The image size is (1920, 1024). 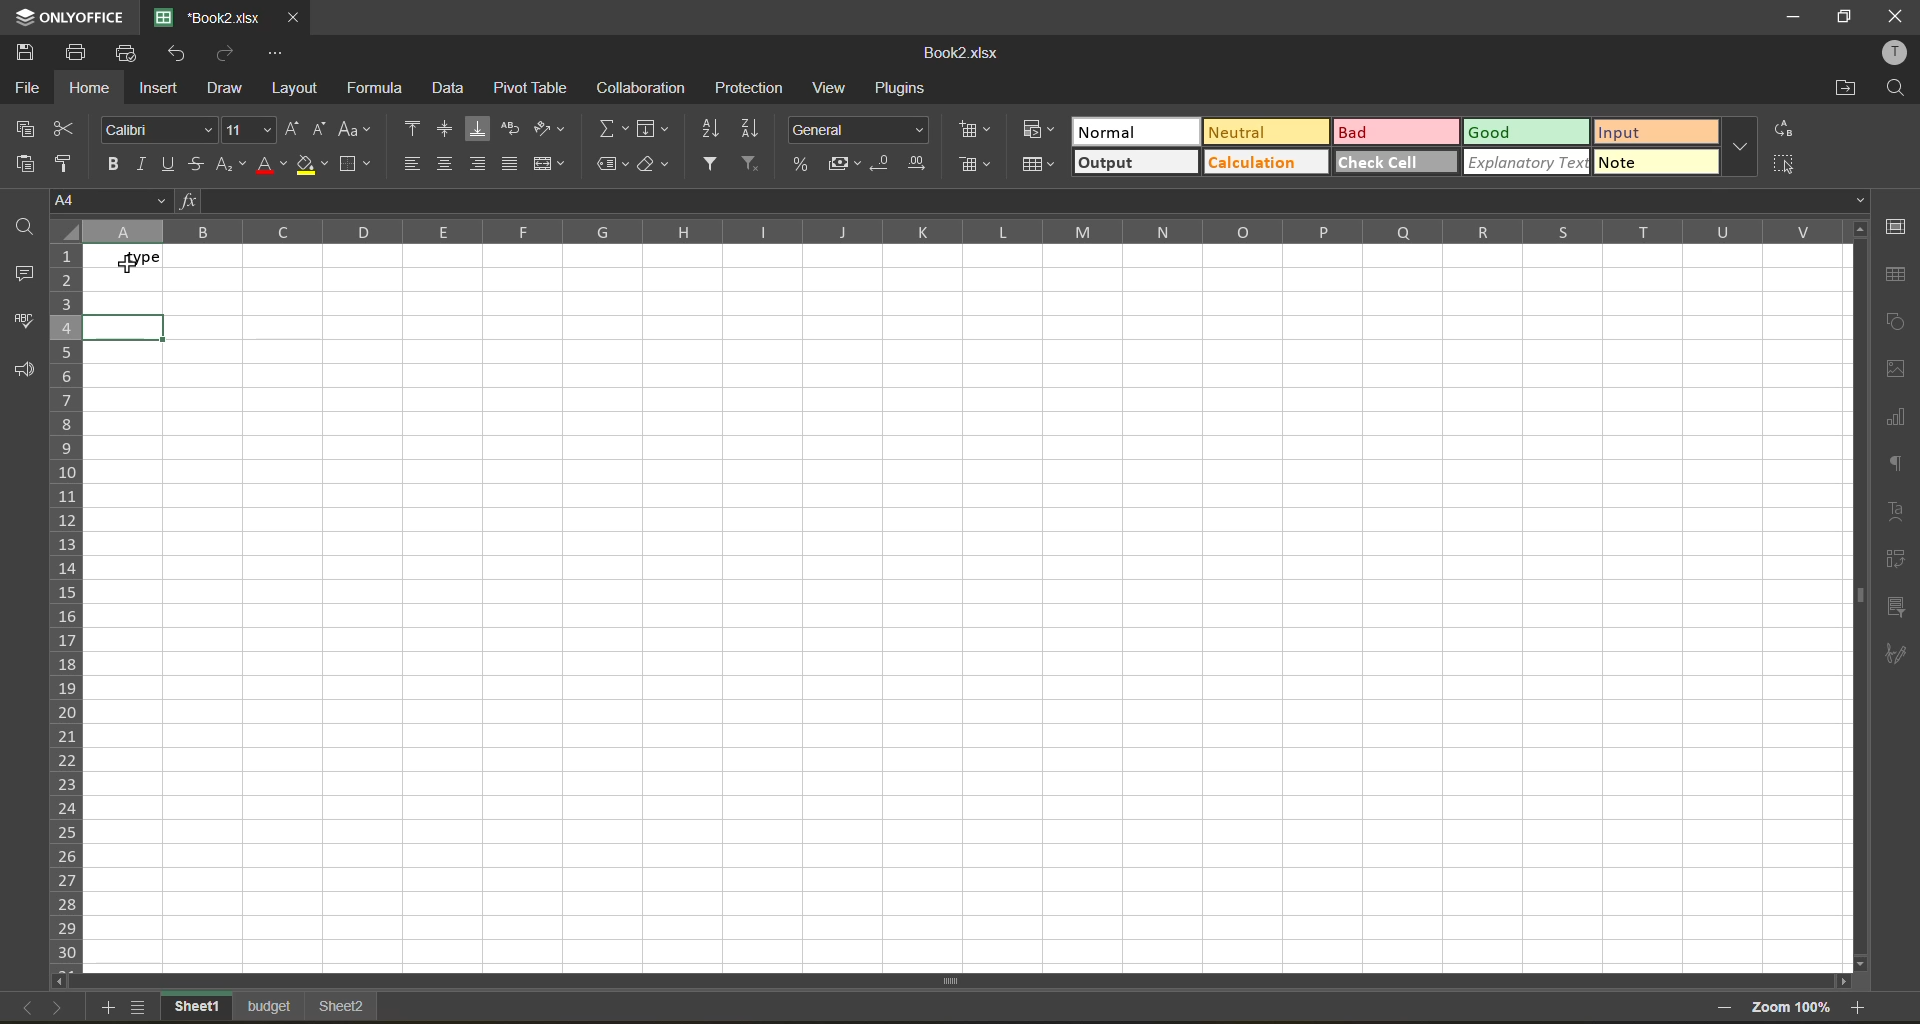 What do you see at coordinates (22, 326) in the screenshot?
I see `spell check` at bounding box center [22, 326].